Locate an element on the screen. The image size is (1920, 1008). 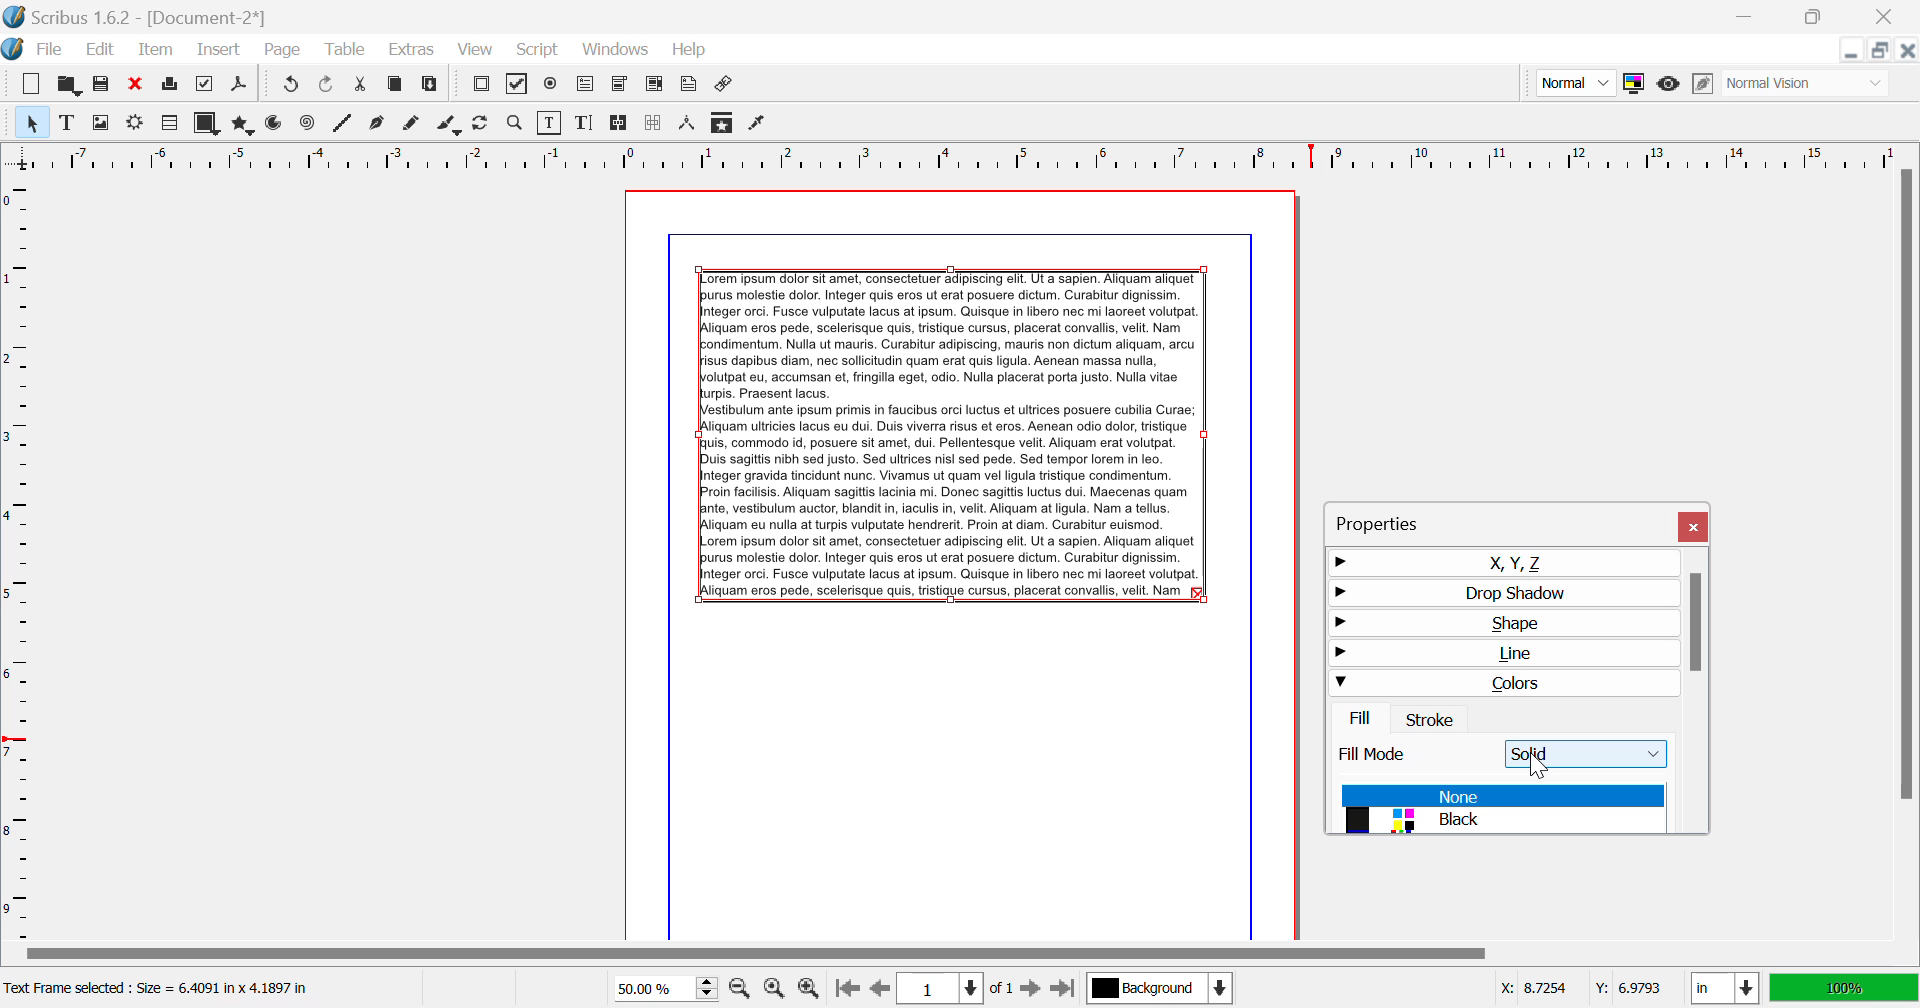
Freehand is located at coordinates (414, 125).